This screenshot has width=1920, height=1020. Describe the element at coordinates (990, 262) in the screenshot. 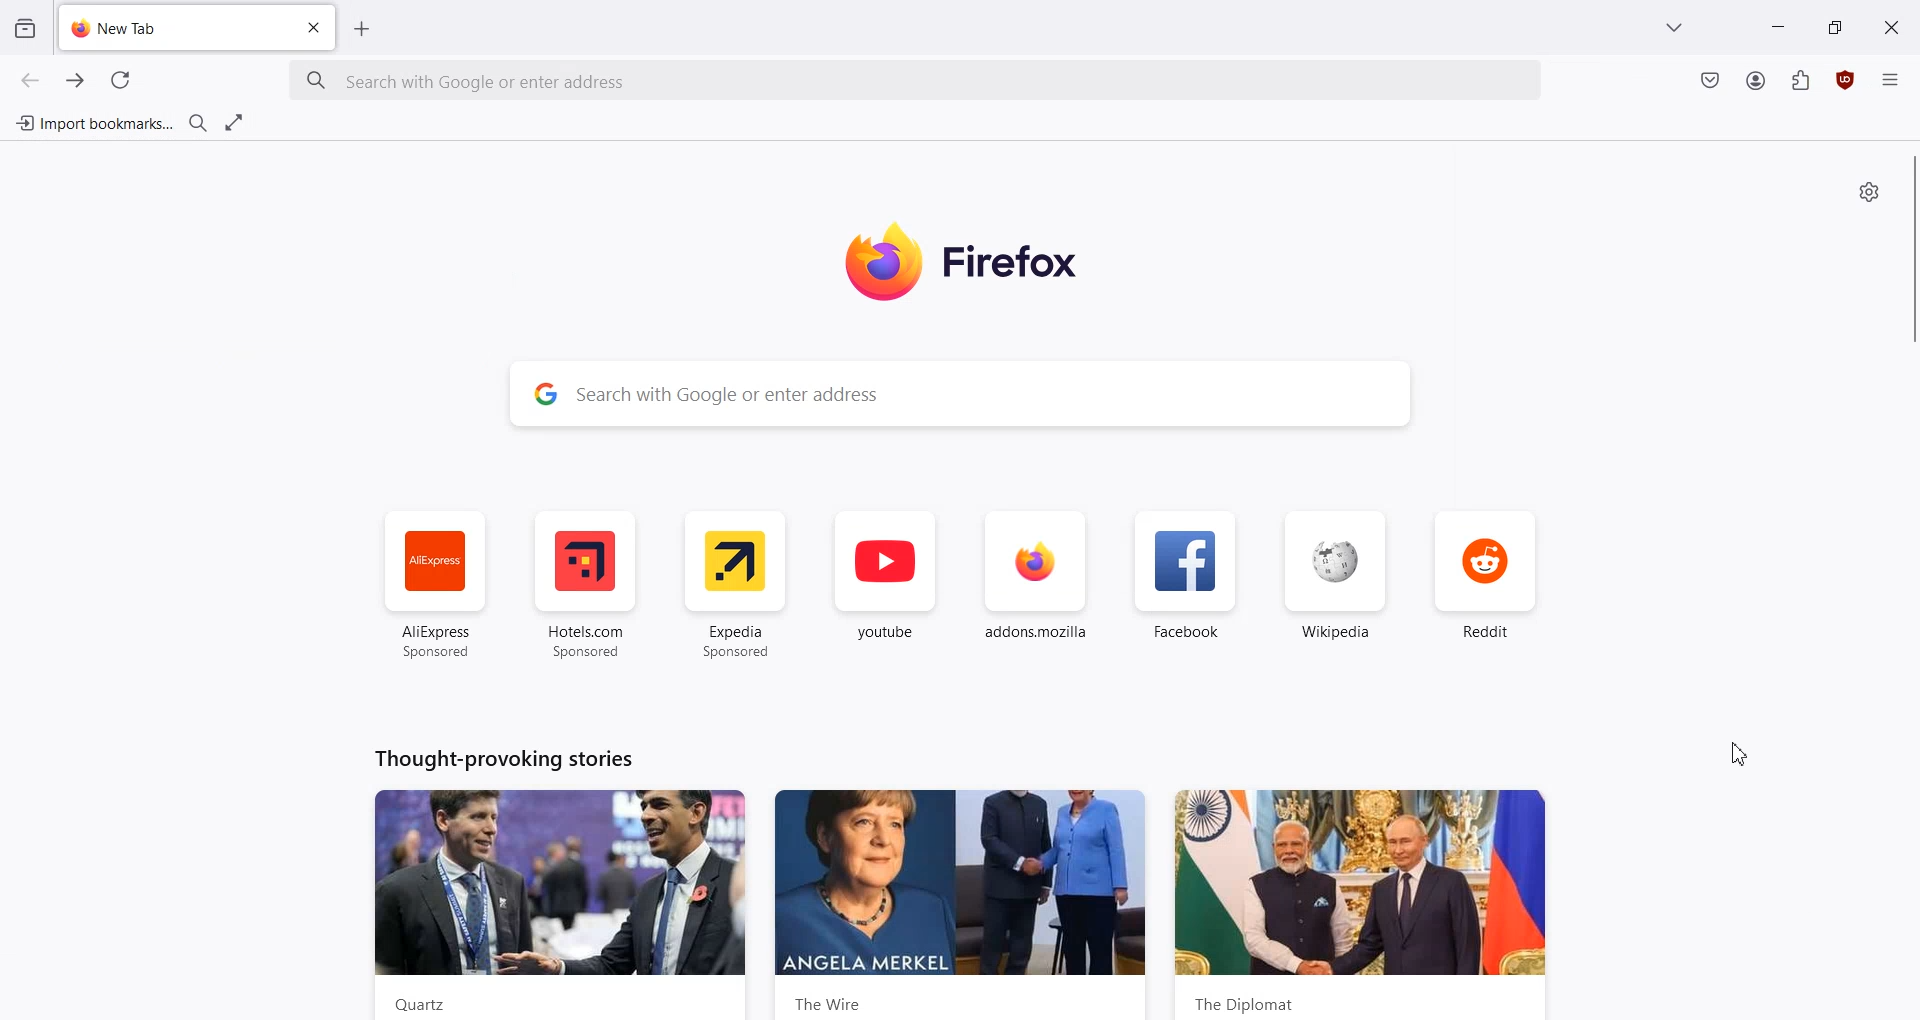

I see `Logo` at that location.